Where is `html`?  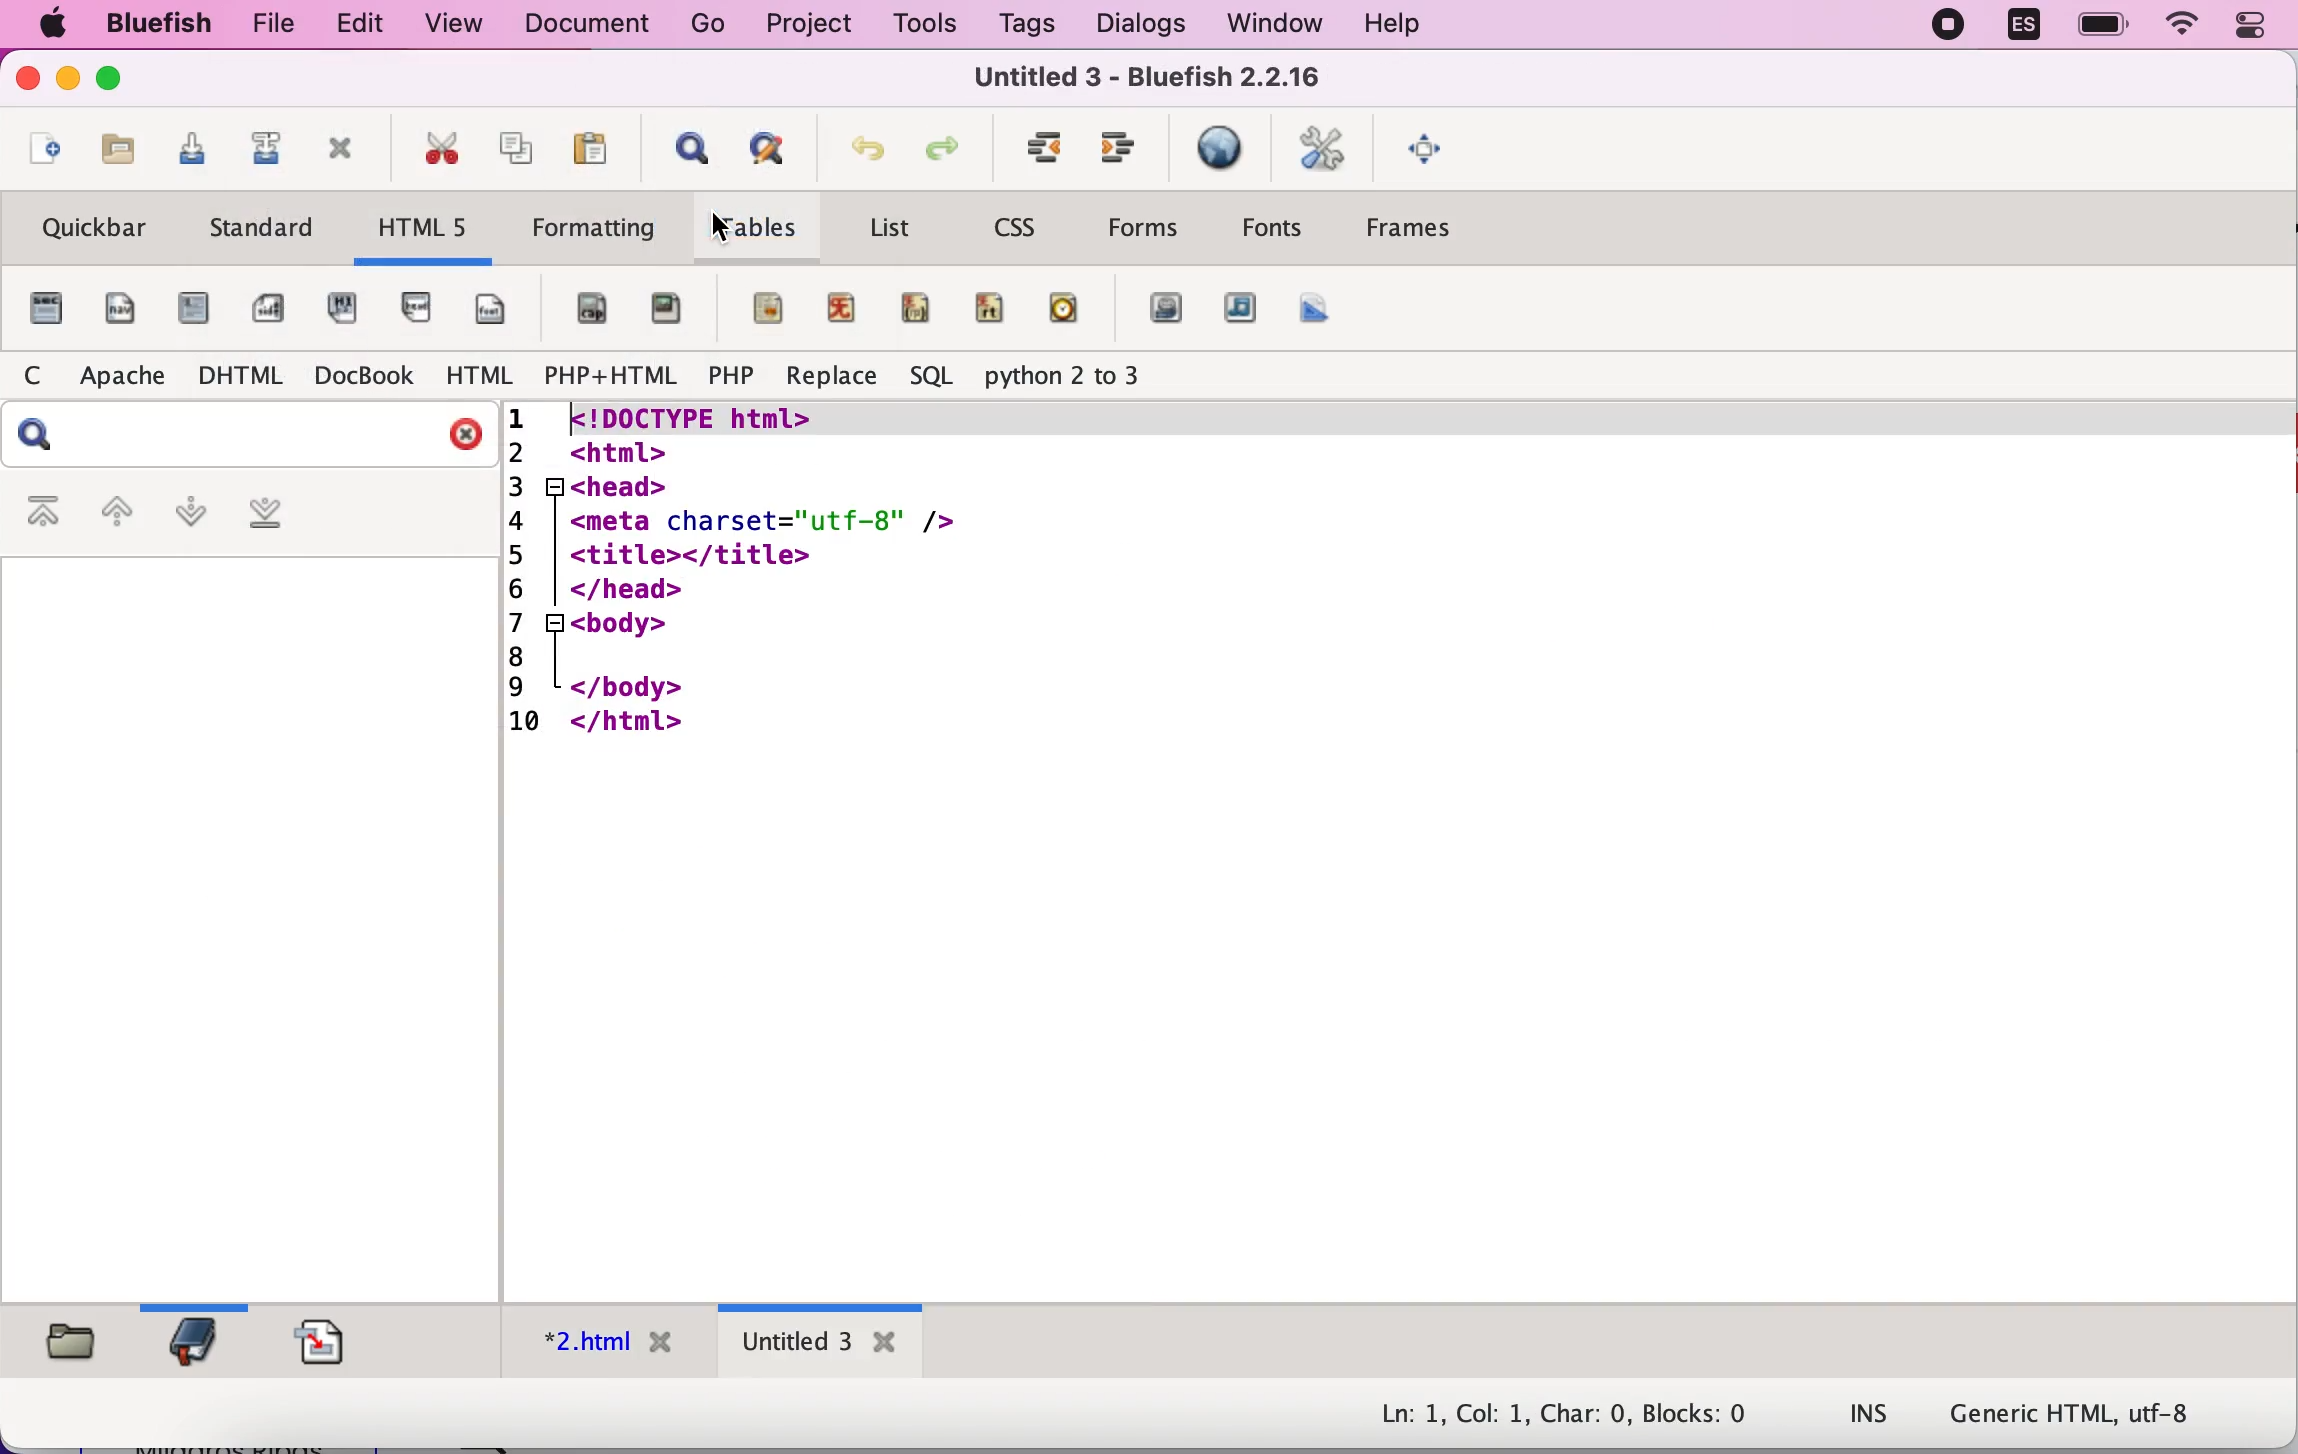
html is located at coordinates (471, 376).